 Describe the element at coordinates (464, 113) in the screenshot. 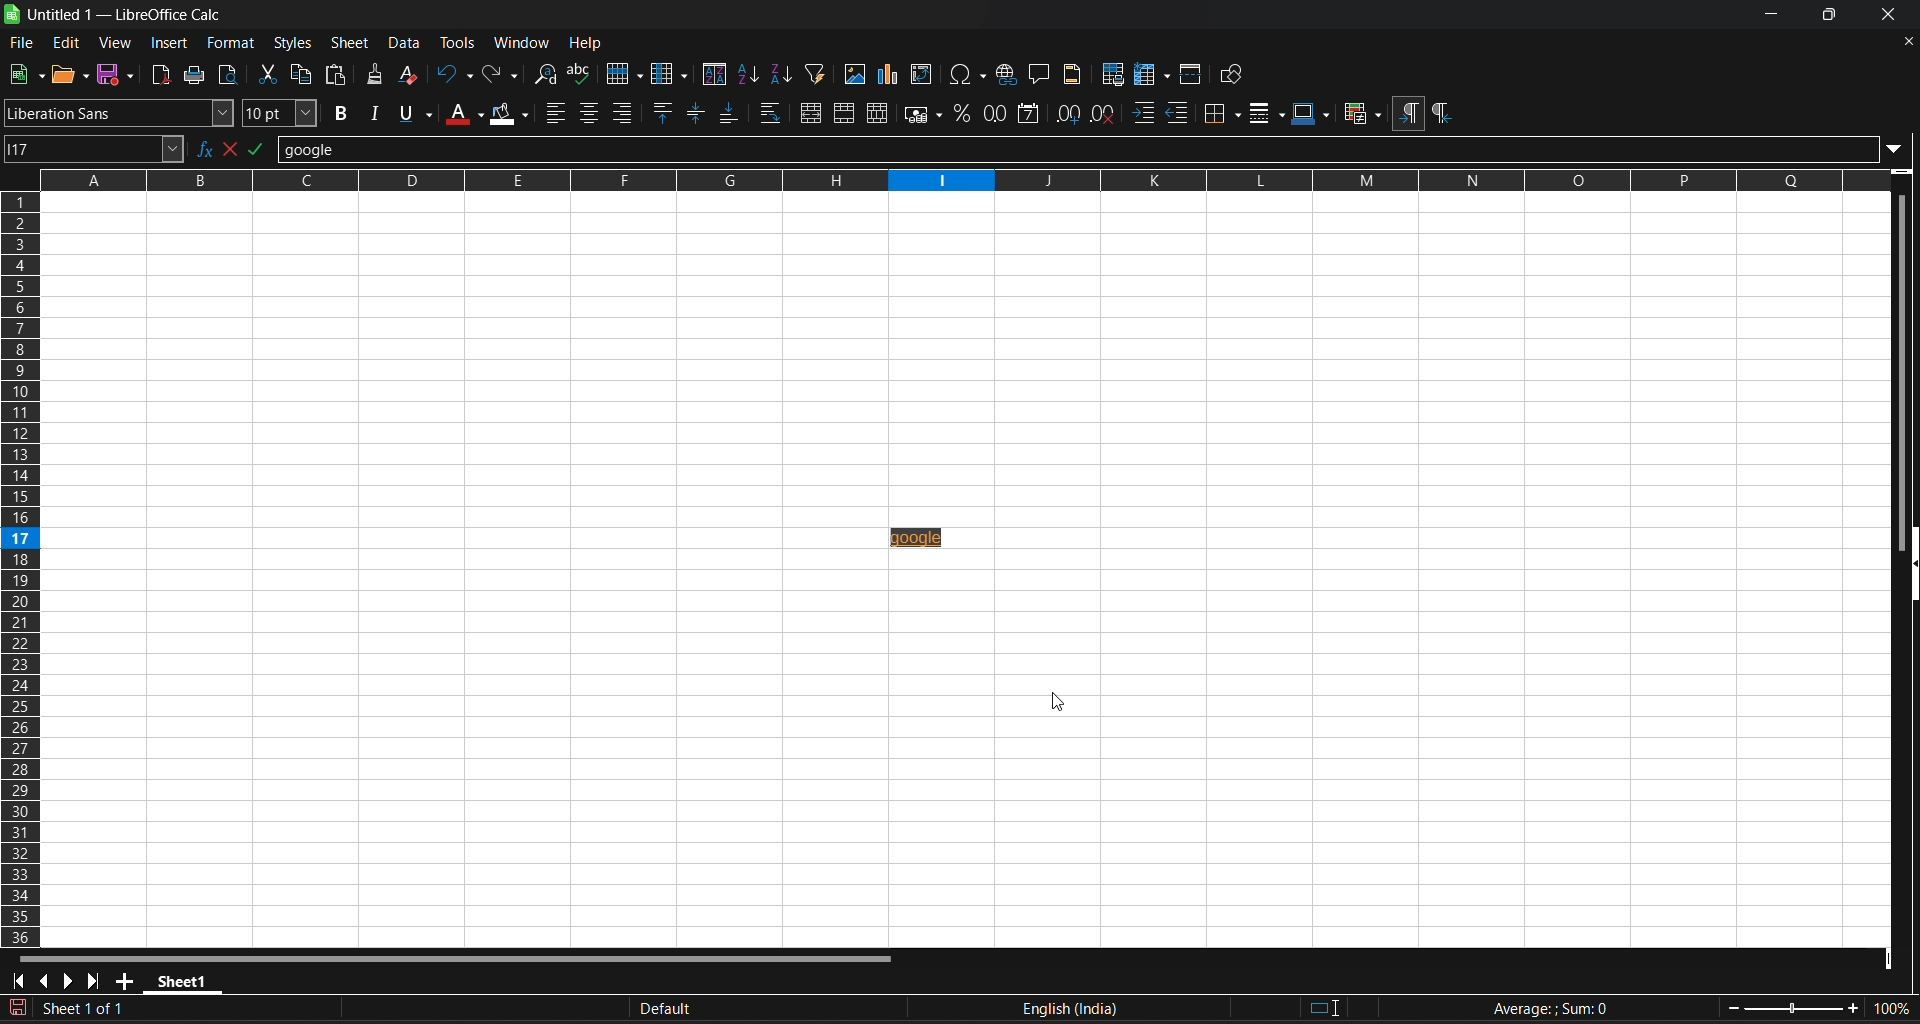

I see `font color` at that location.